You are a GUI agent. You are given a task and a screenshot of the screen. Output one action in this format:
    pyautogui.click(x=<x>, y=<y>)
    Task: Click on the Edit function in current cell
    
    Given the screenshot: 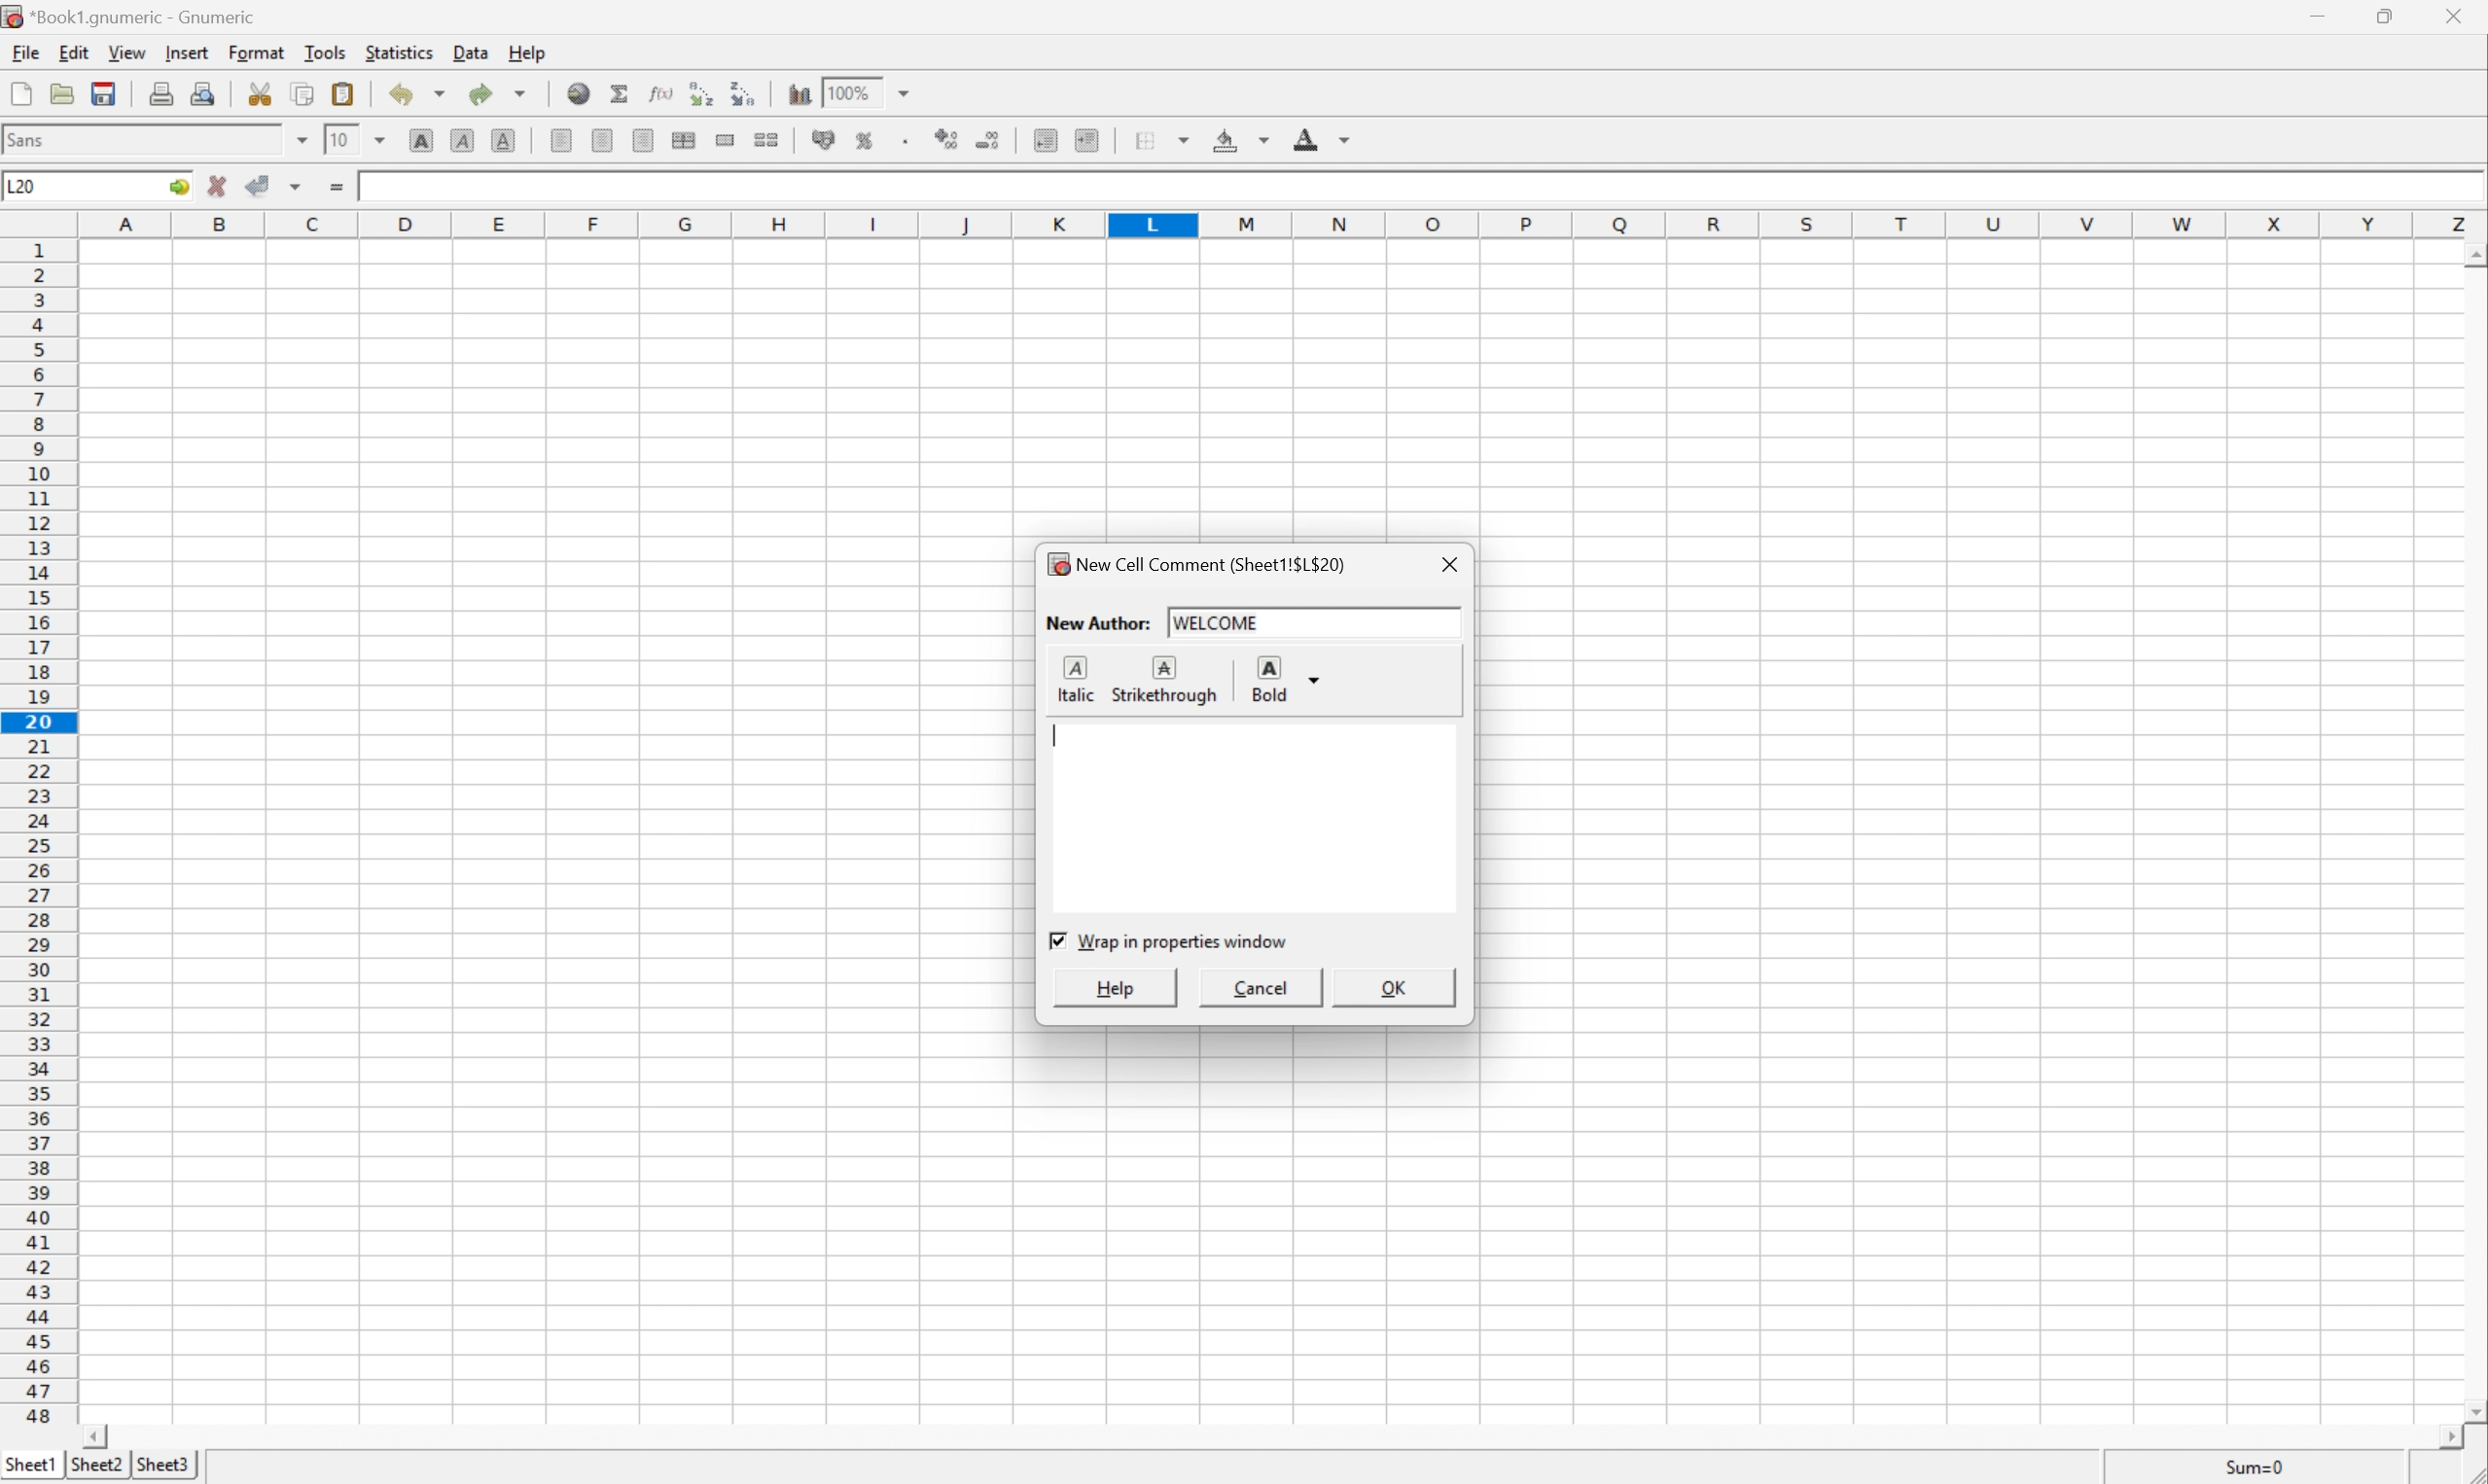 What is the action you would take?
    pyautogui.click(x=661, y=92)
    